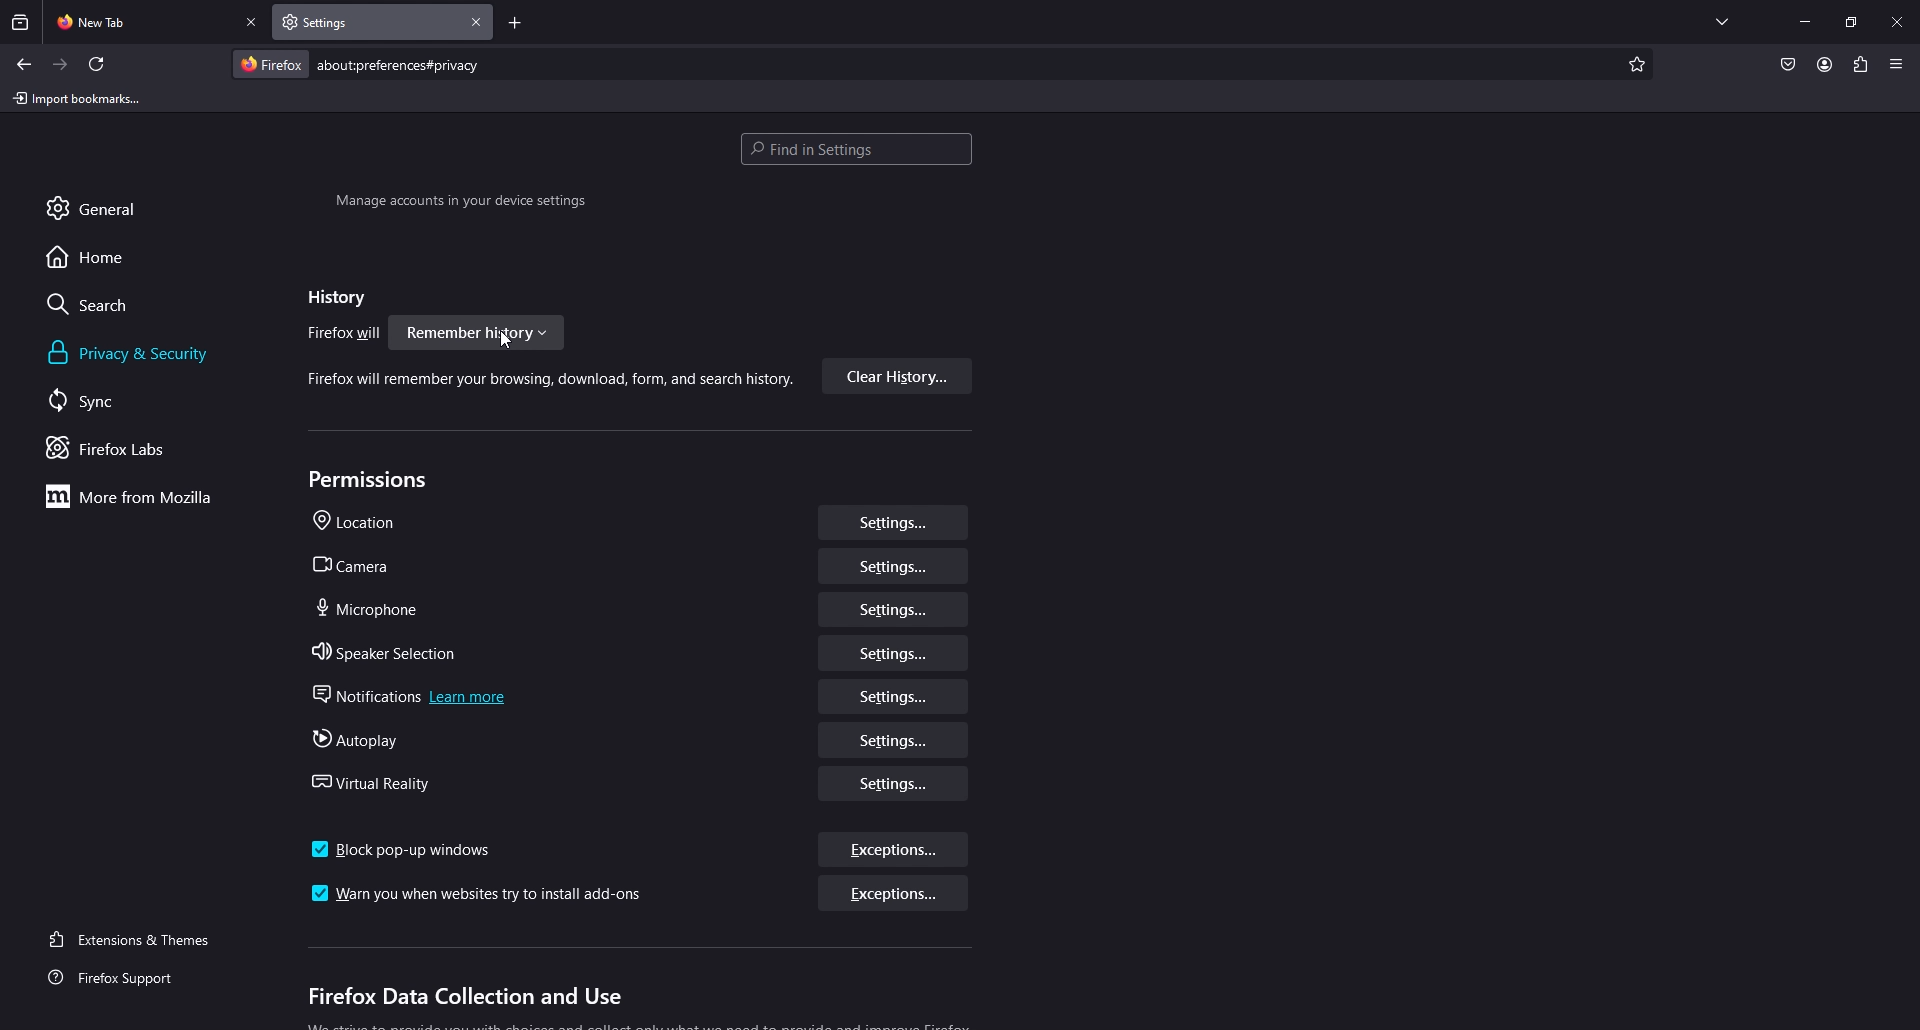 The image size is (1920, 1030). Describe the element at coordinates (363, 740) in the screenshot. I see `autoplay` at that location.